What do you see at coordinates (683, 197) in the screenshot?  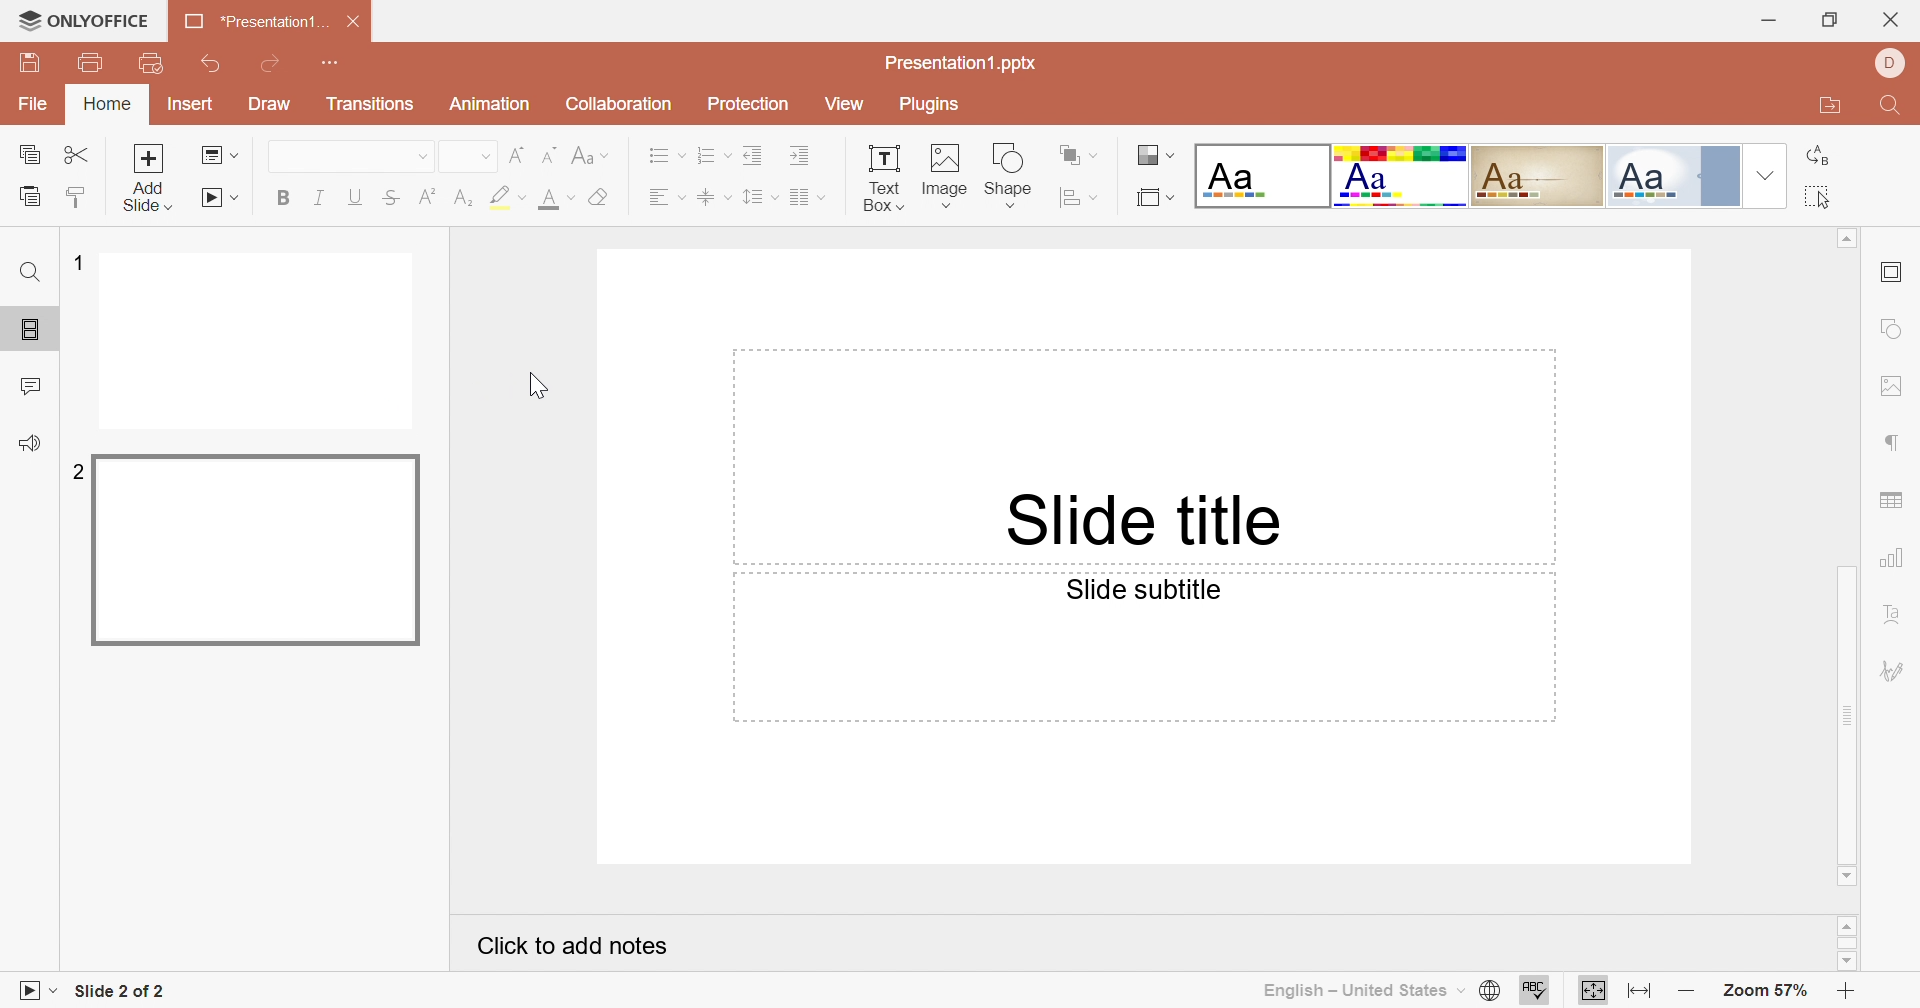 I see `Drop Down` at bounding box center [683, 197].